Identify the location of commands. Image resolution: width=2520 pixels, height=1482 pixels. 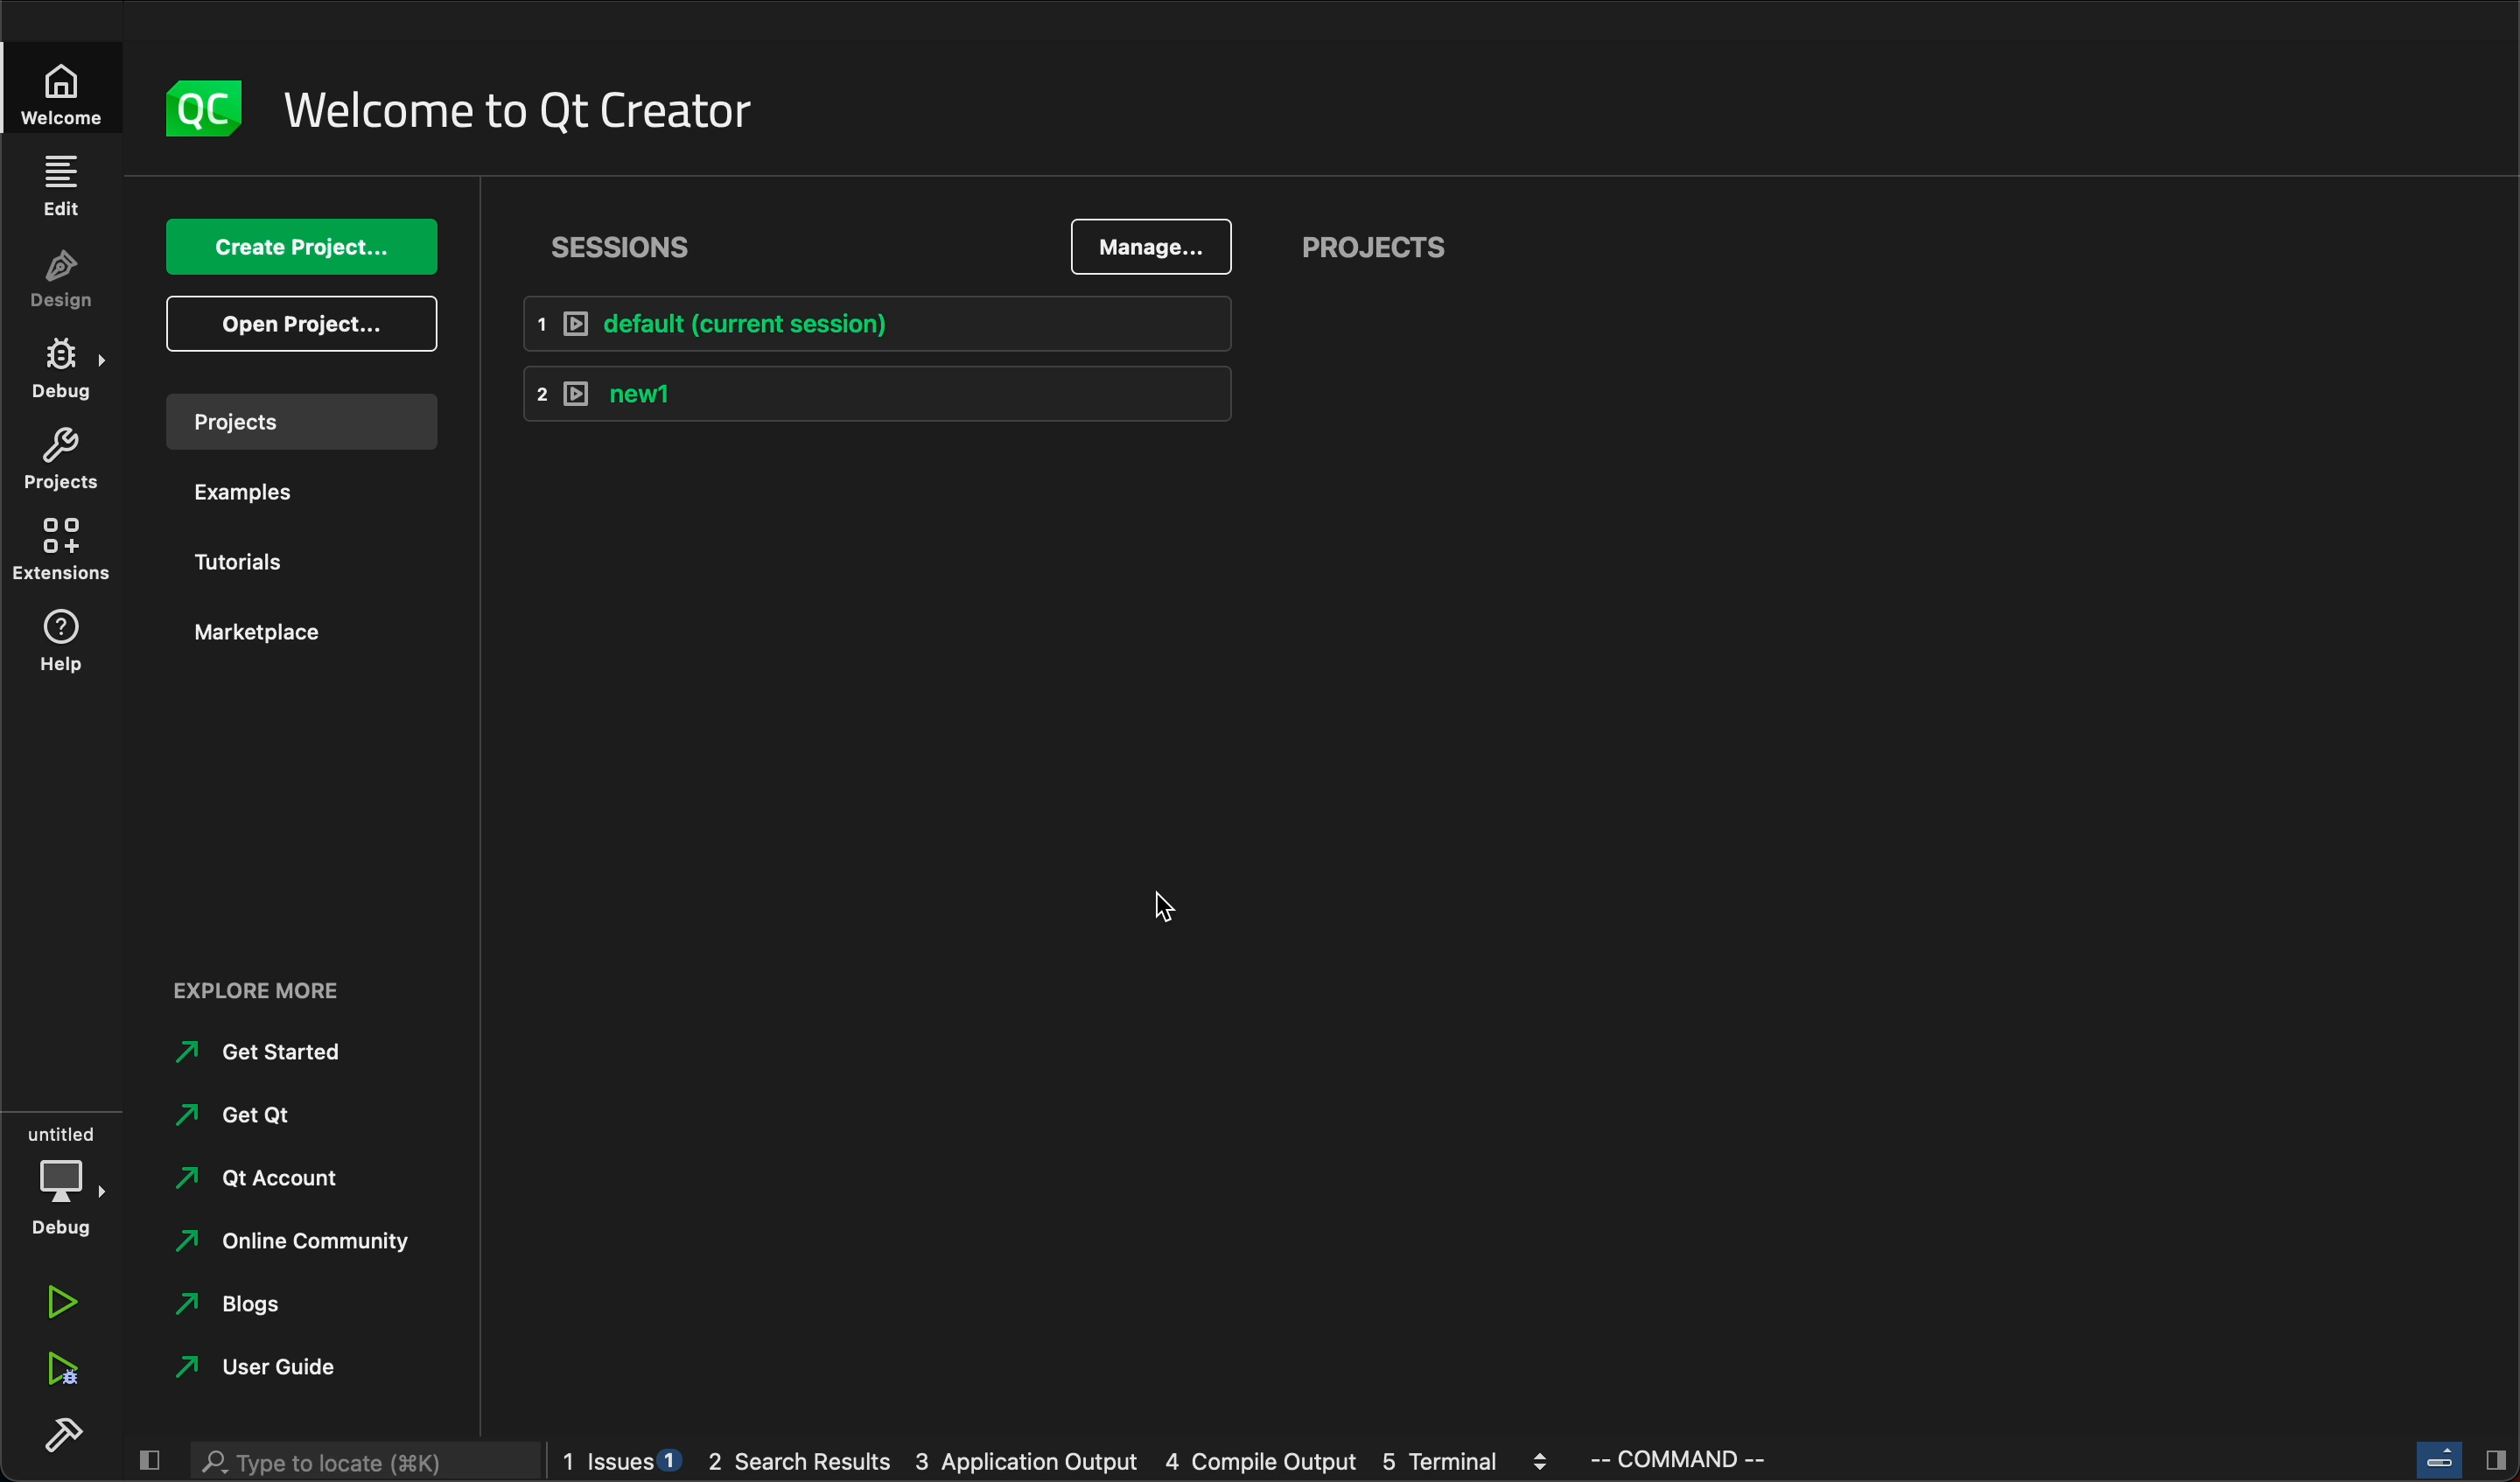
(1691, 1463).